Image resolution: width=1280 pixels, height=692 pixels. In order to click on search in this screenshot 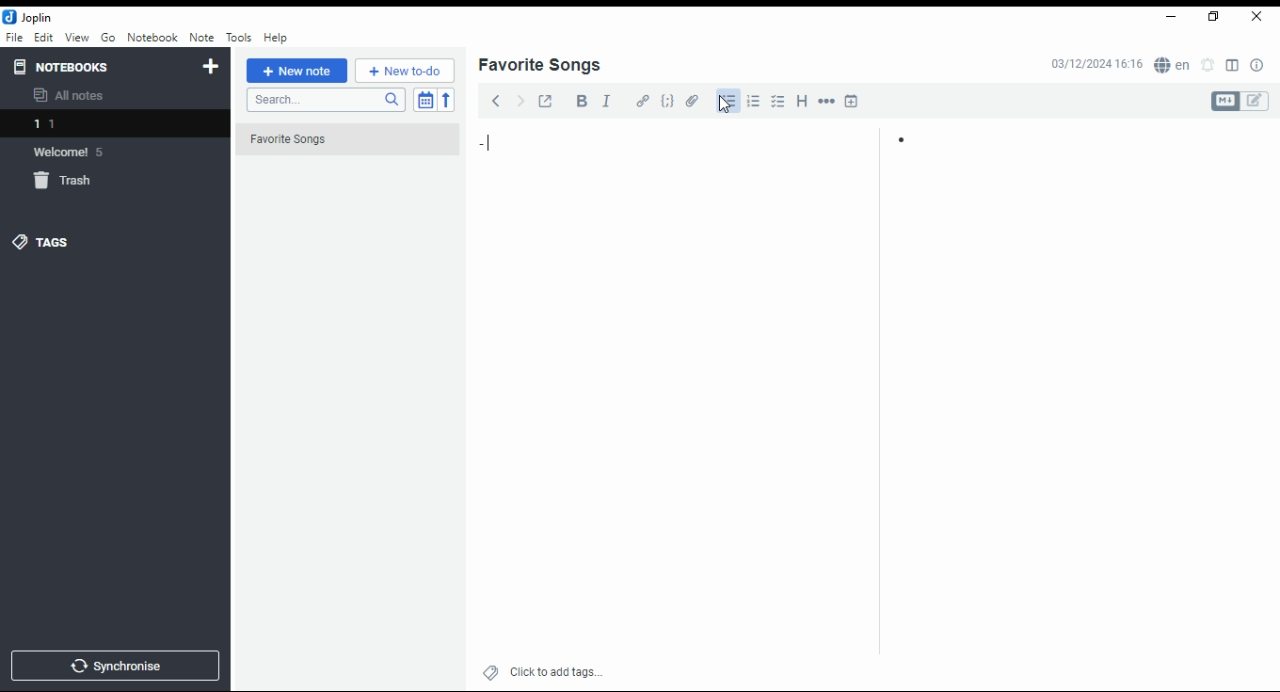, I will do `click(325, 100)`.